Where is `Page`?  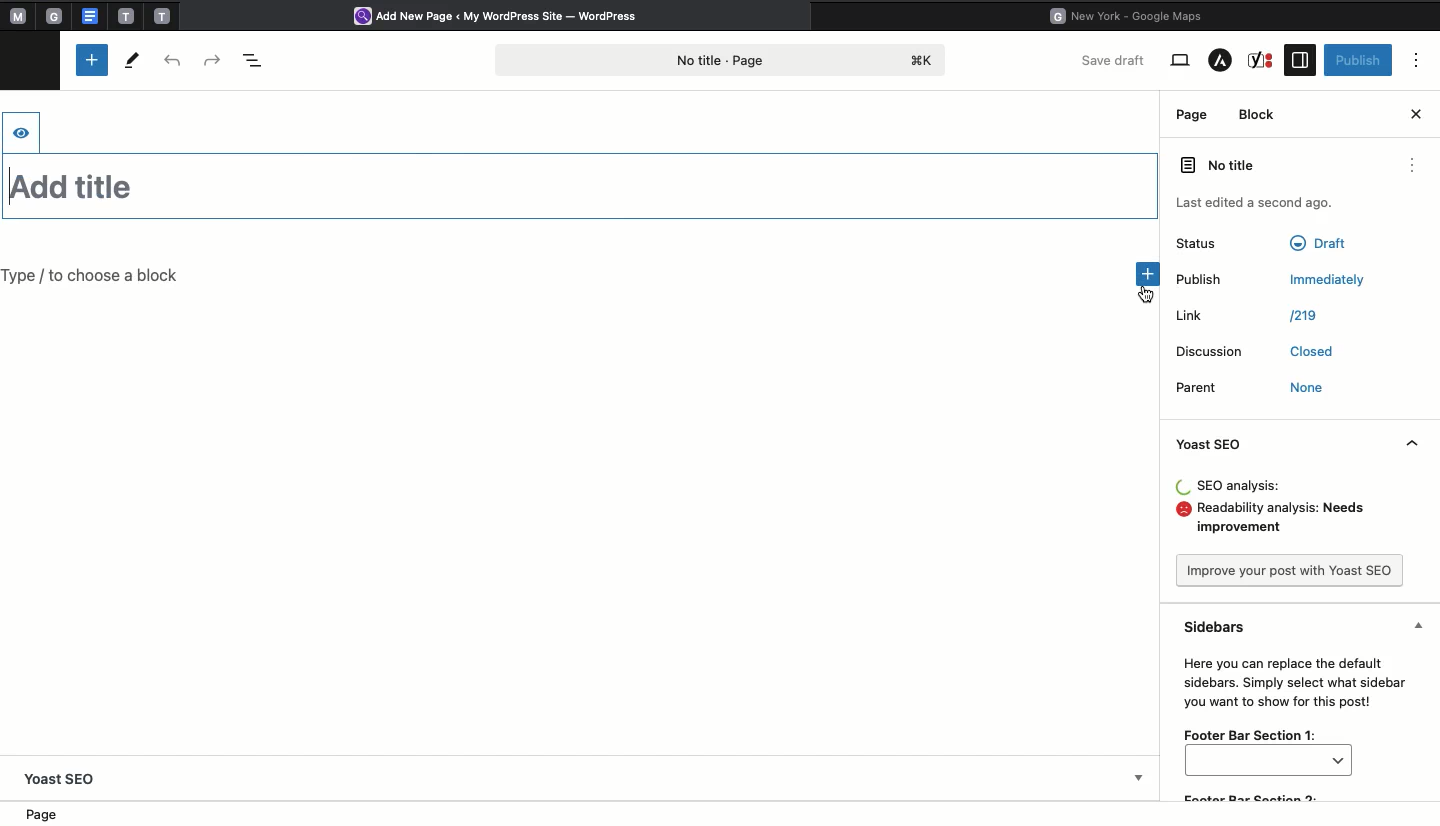 Page is located at coordinates (1192, 114).